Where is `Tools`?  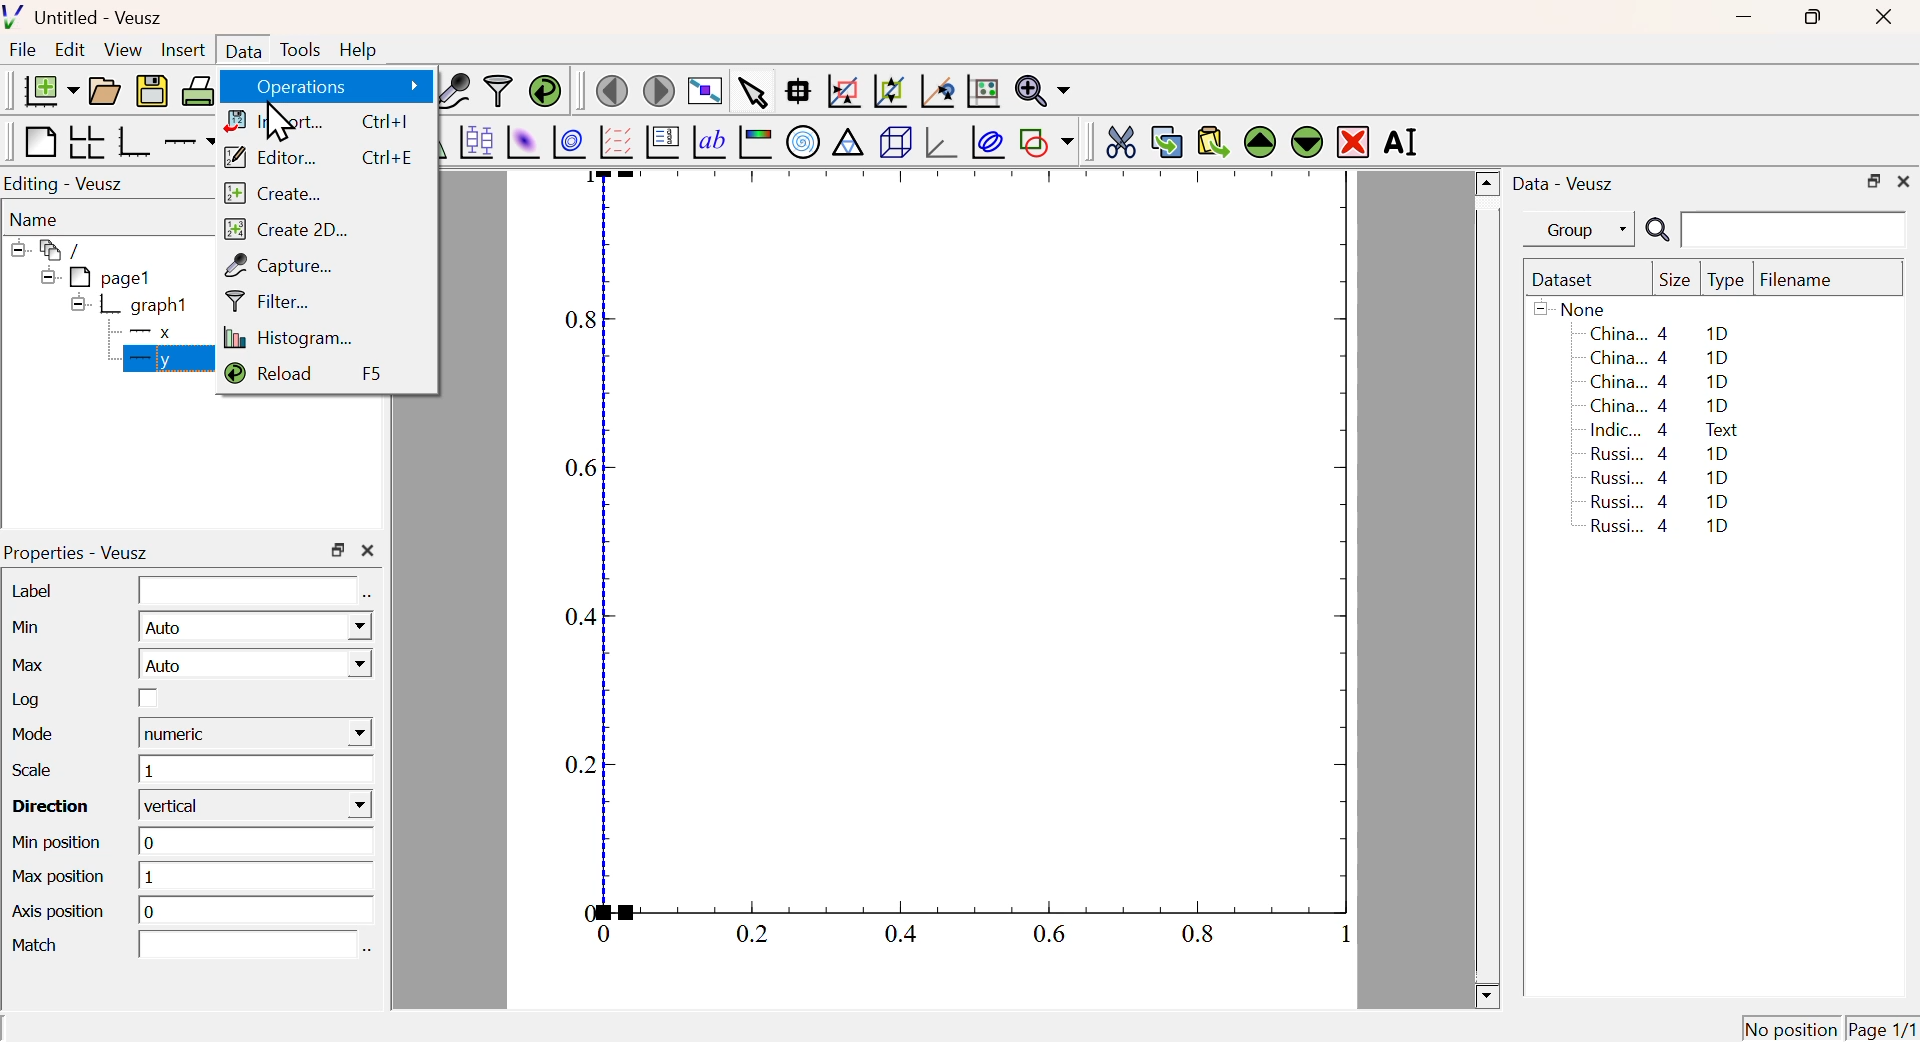
Tools is located at coordinates (300, 51).